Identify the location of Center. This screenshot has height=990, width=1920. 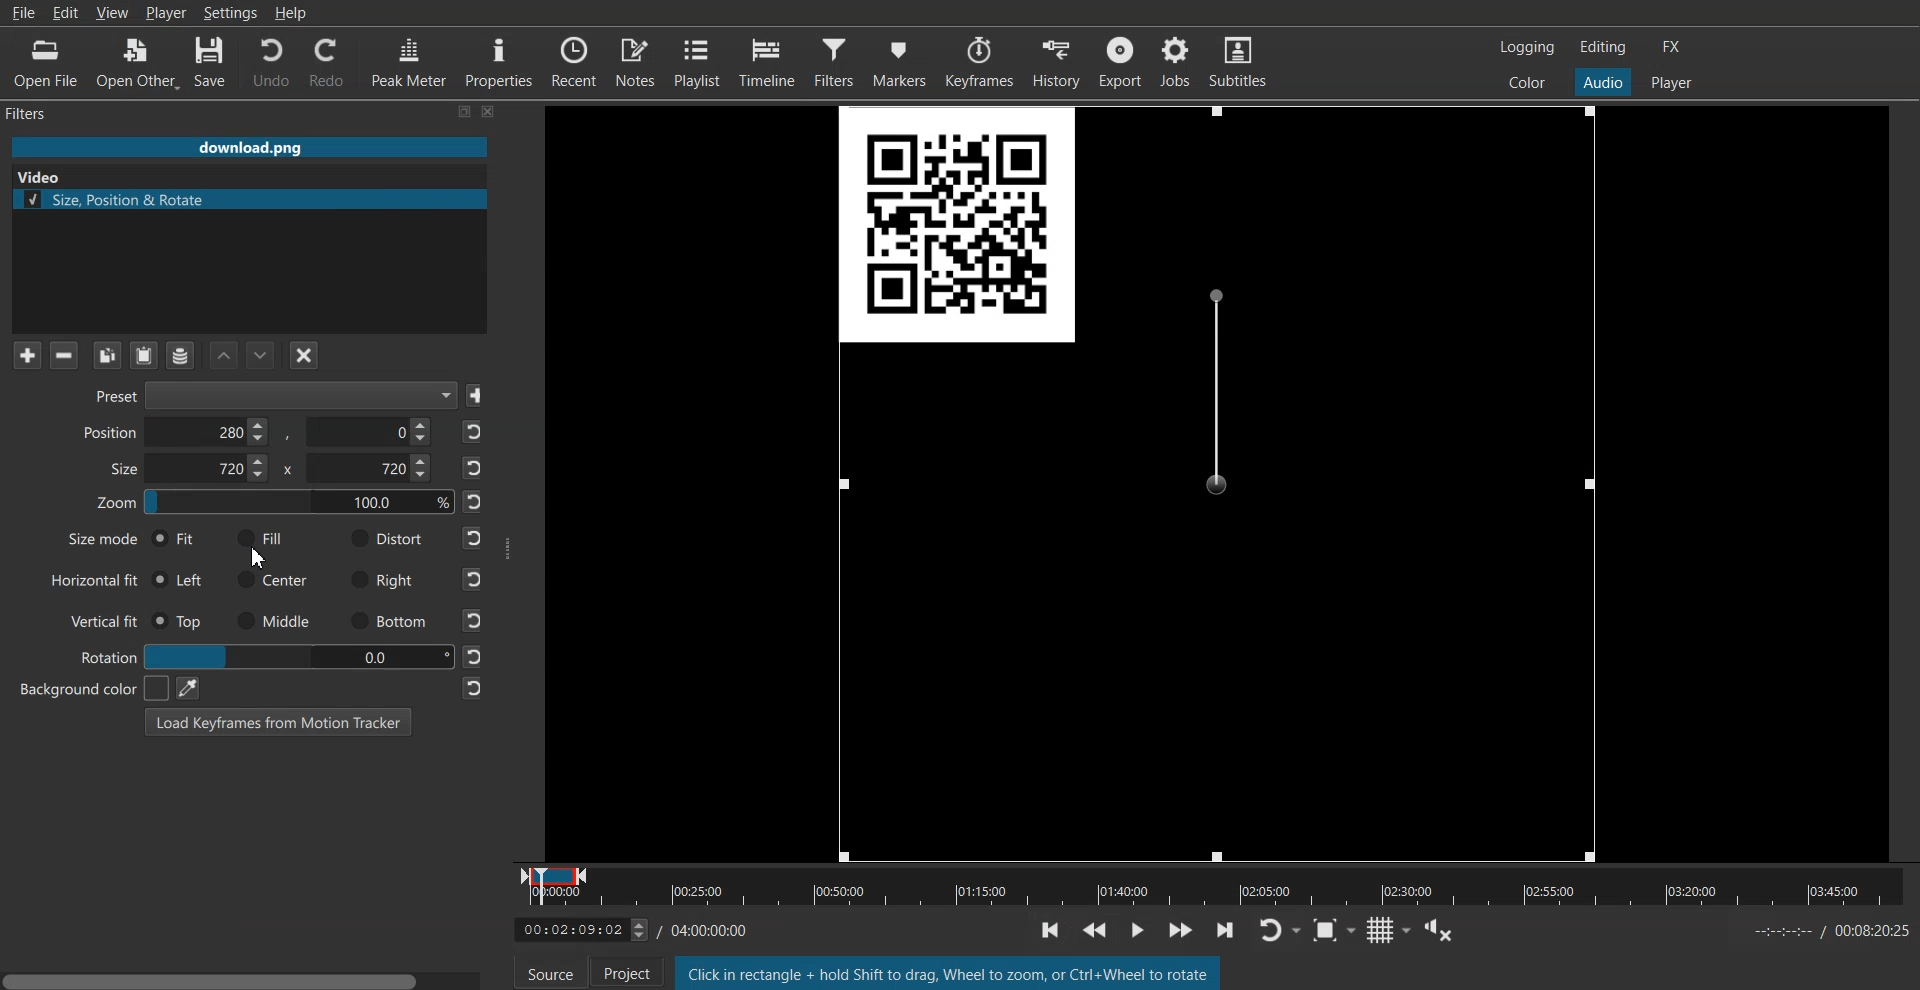
(275, 579).